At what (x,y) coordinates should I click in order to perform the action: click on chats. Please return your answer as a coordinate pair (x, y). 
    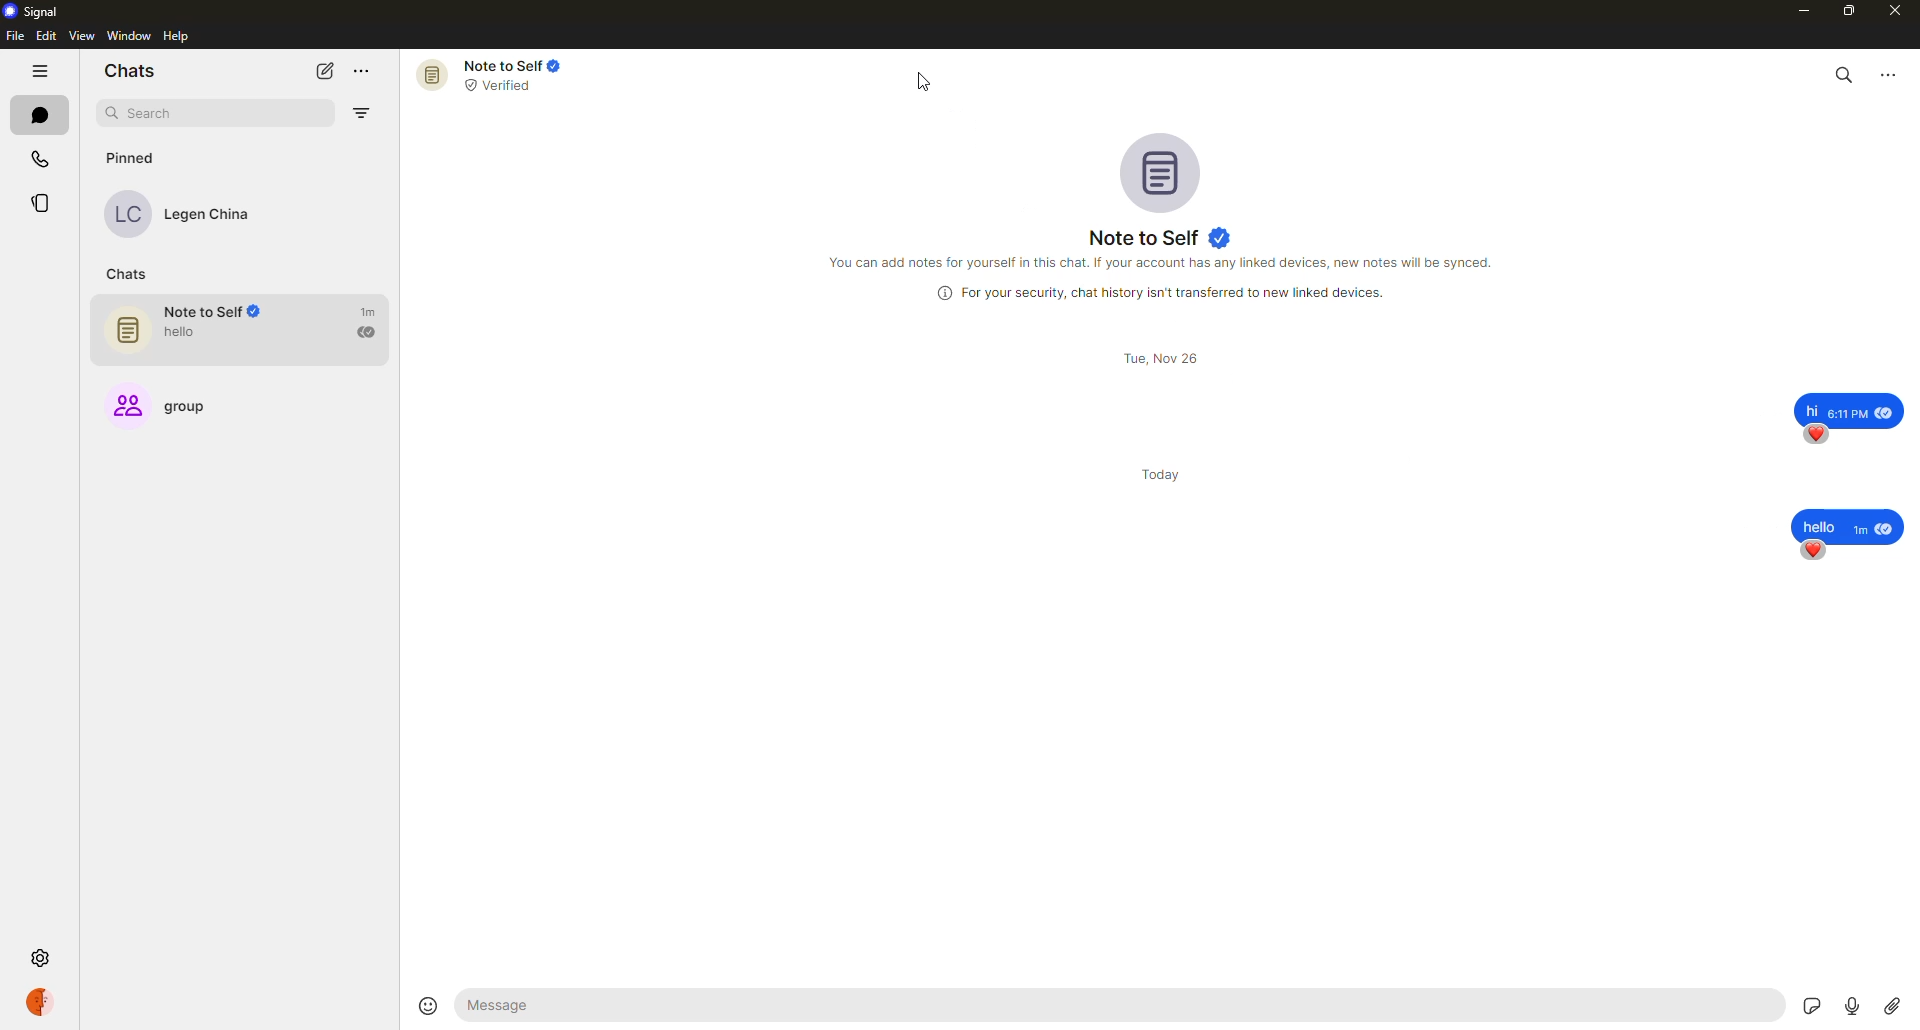
    Looking at the image, I should click on (132, 274).